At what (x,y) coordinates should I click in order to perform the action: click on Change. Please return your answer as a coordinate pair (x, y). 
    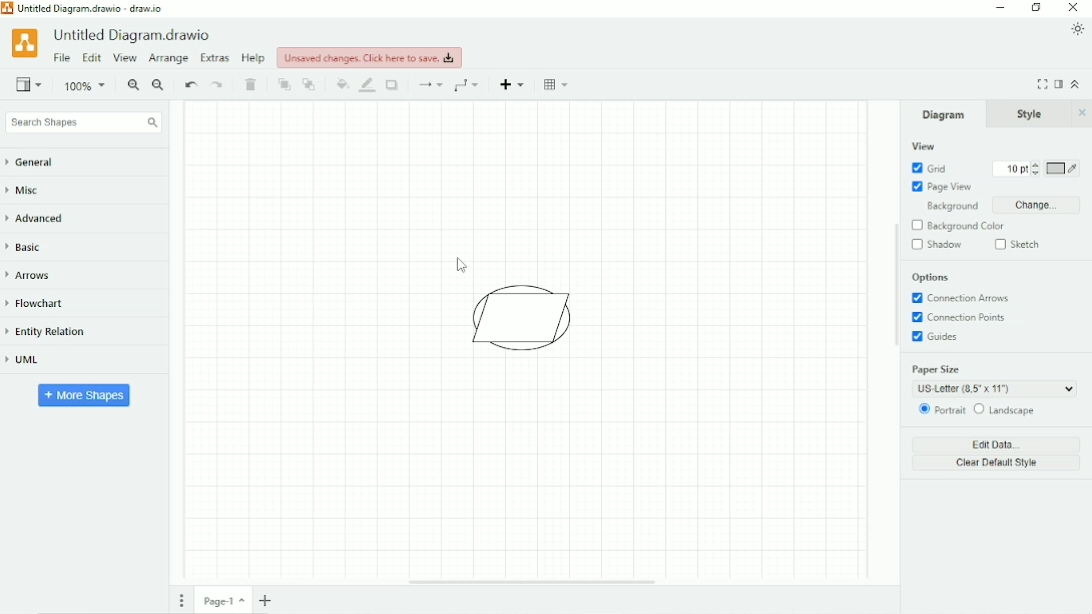
    Looking at the image, I should click on (1035, 205).